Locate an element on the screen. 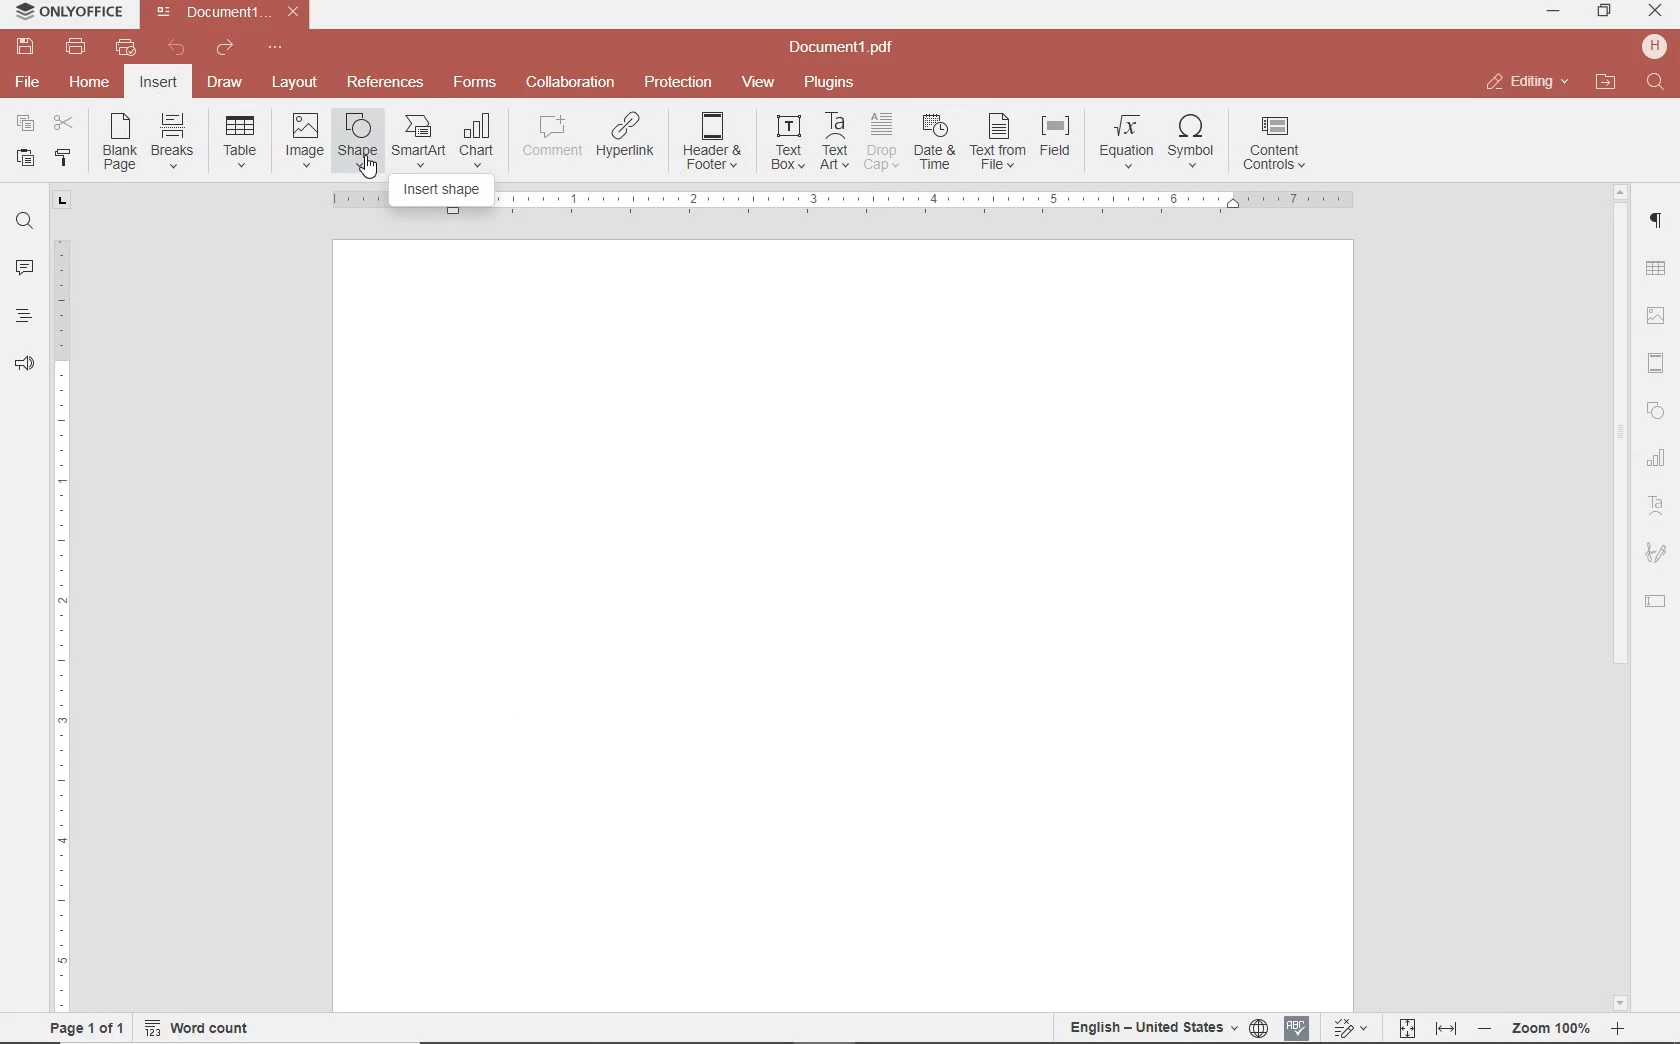 This screenshot has height=1044, width=1680. insert drop down is located at coordinates (246, 139).